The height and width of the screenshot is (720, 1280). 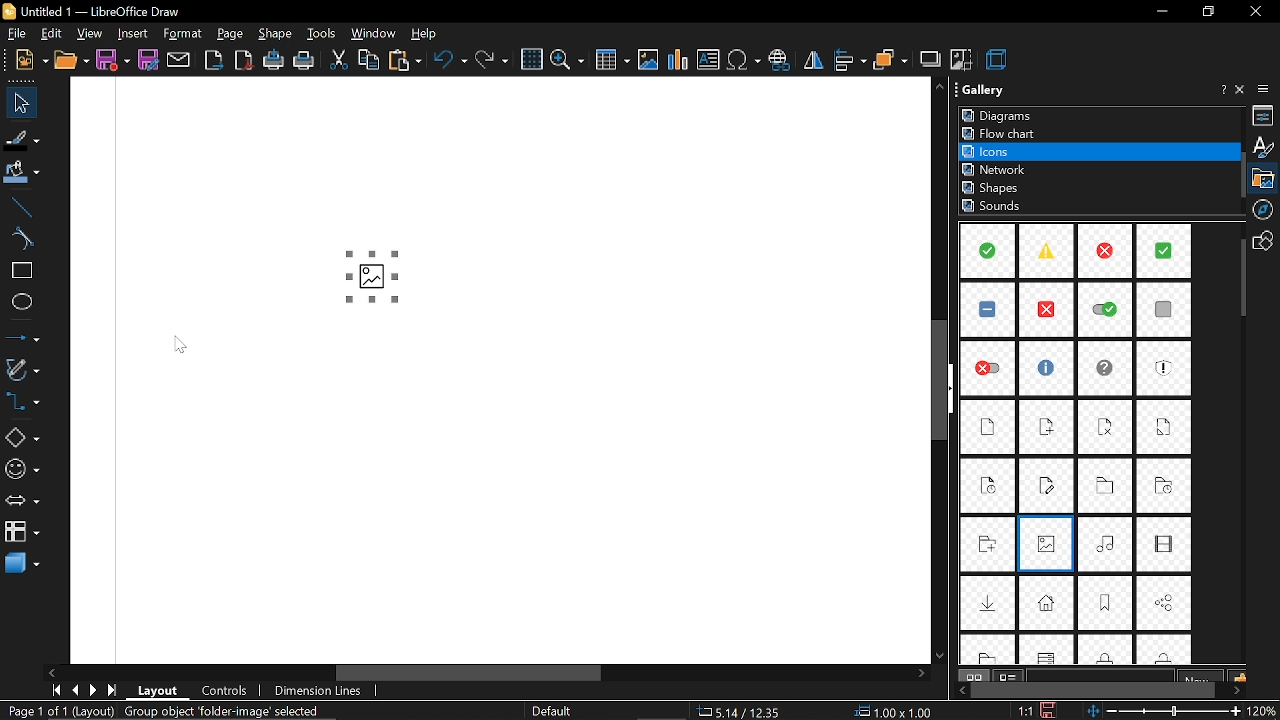 What do you see at coordinates (372, 34) in the screenshot?
I see `window` at bounding box center [372, 34].